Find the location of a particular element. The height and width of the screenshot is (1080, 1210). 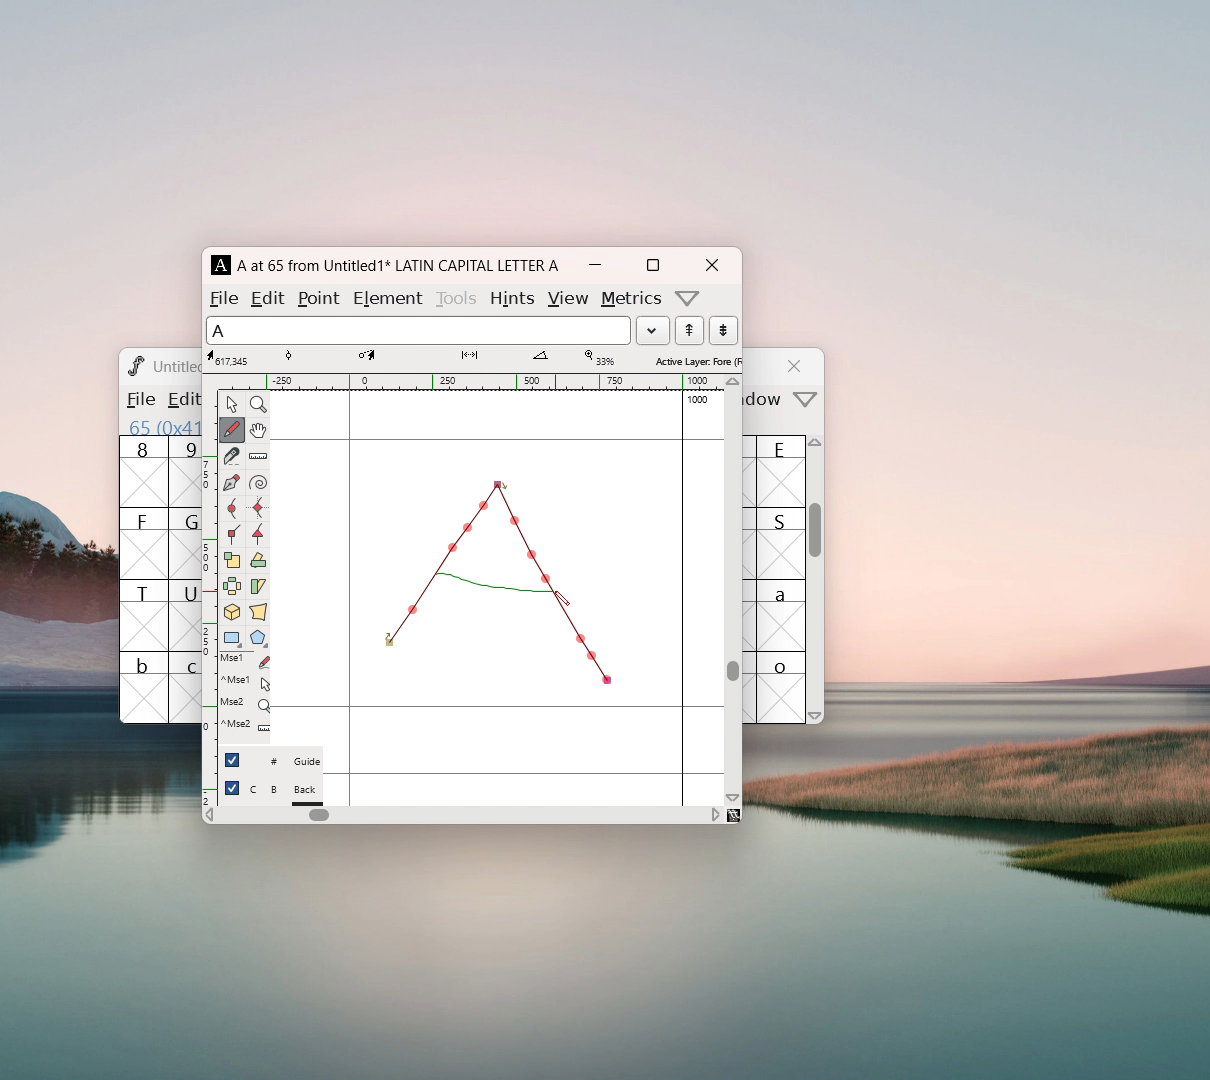

maginify is located at coordinates (258, 404).